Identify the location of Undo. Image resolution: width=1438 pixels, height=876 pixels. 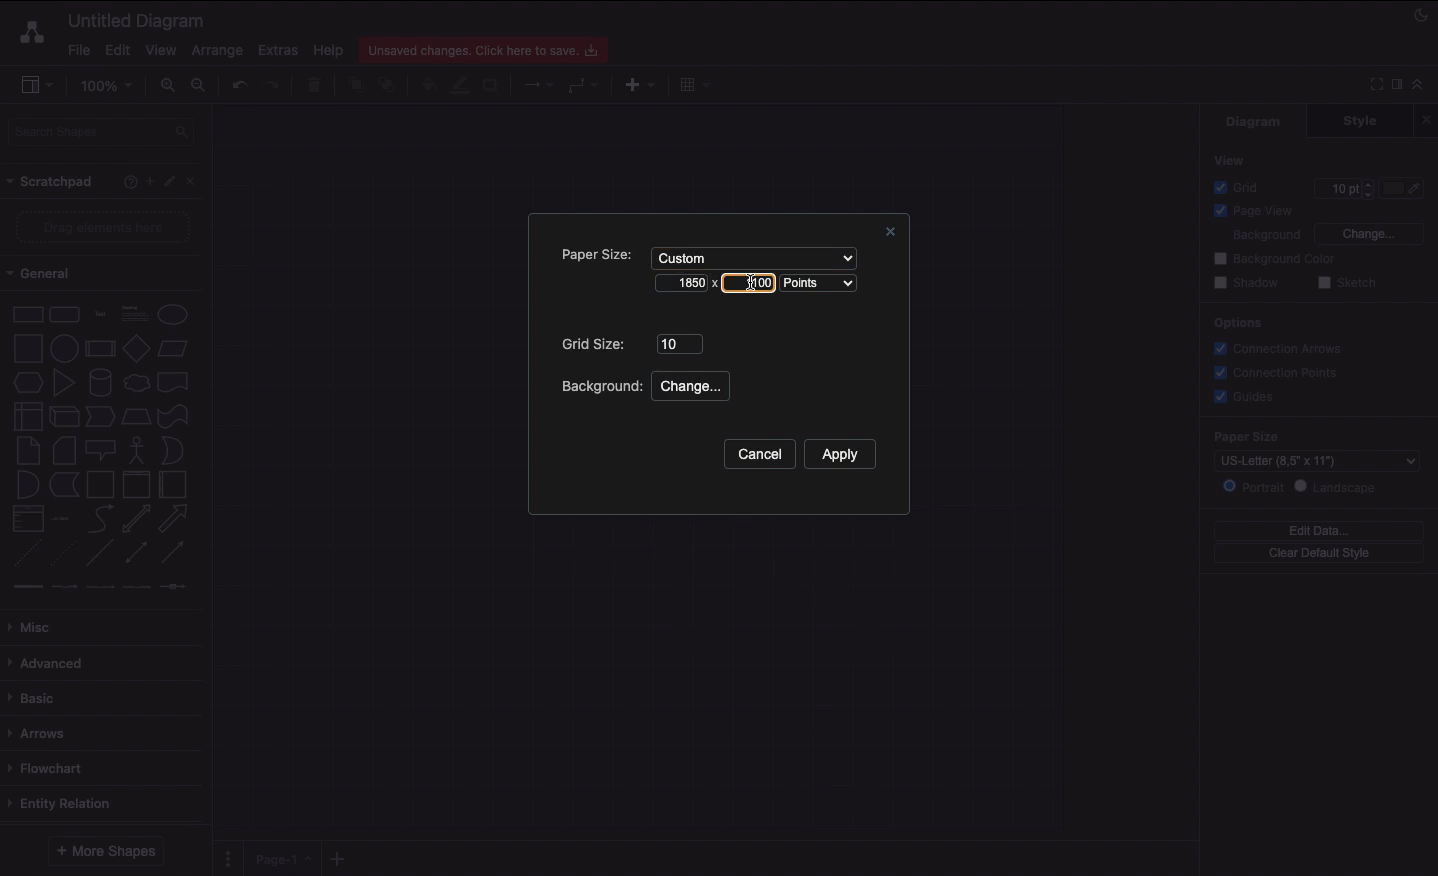
(238, 84).